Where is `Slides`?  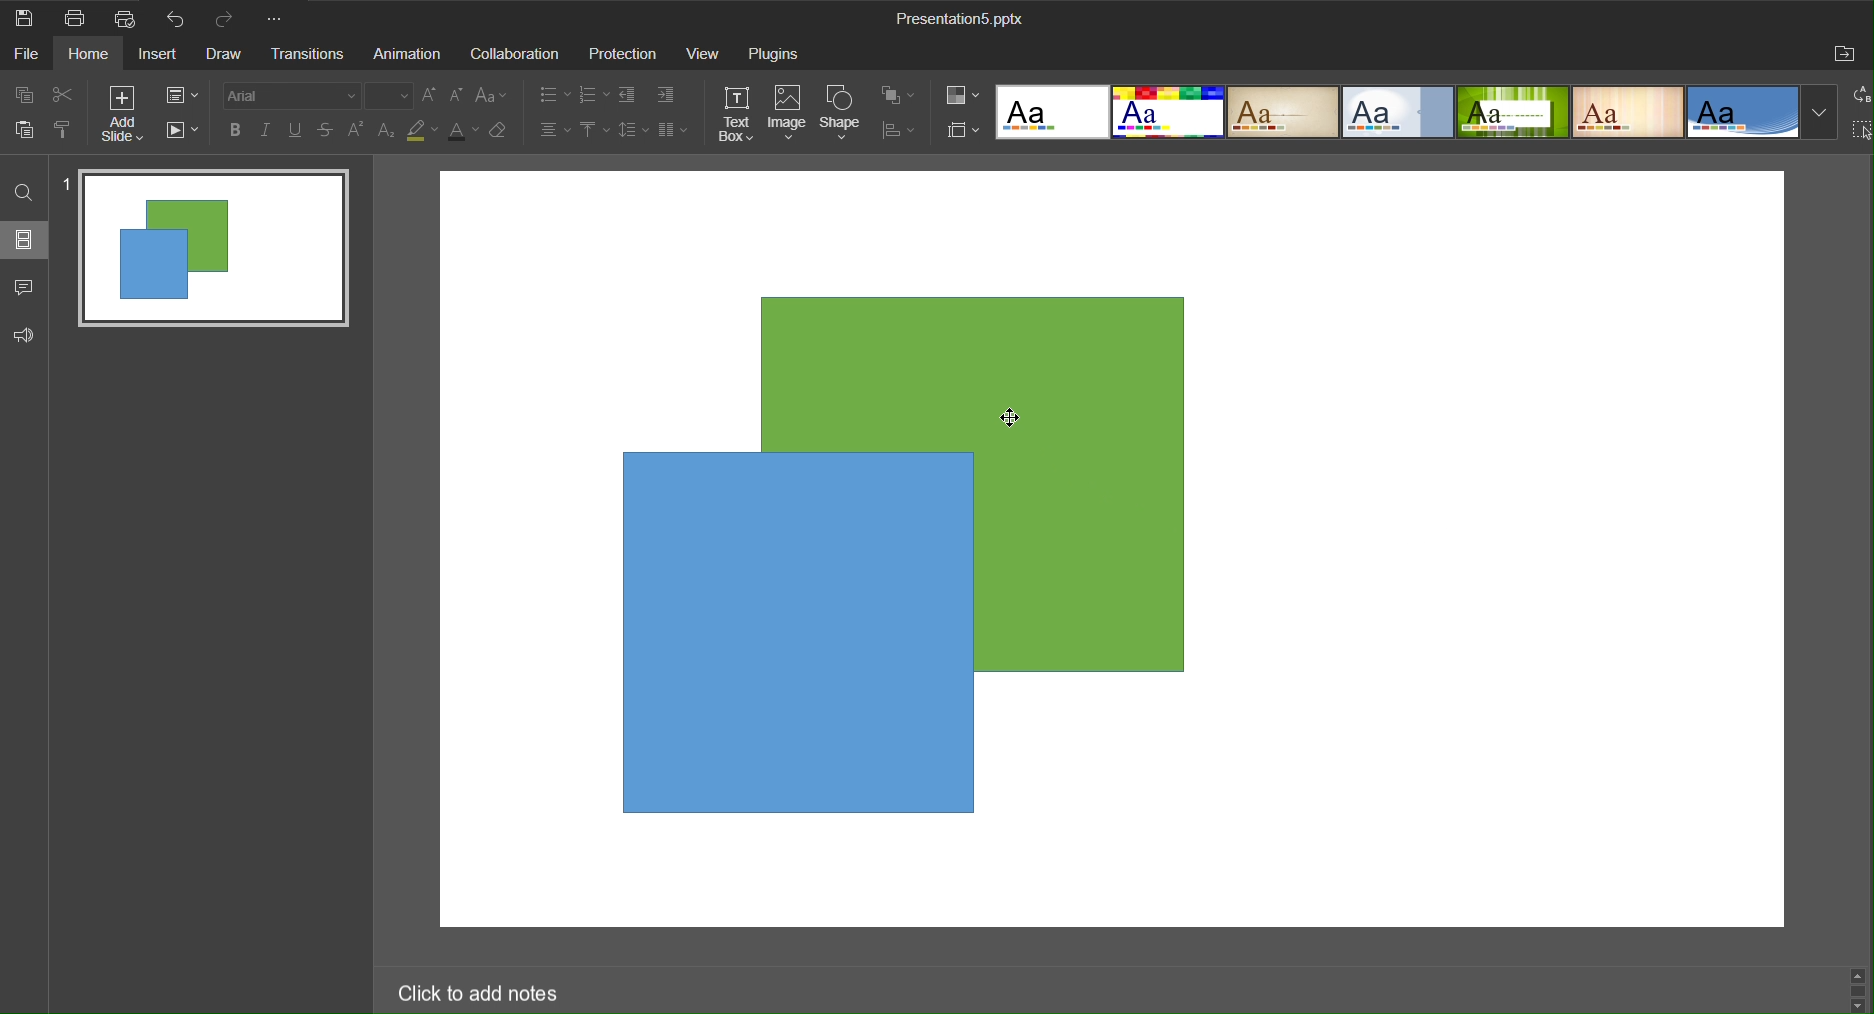
Slides is located at coordinates (27, 241).